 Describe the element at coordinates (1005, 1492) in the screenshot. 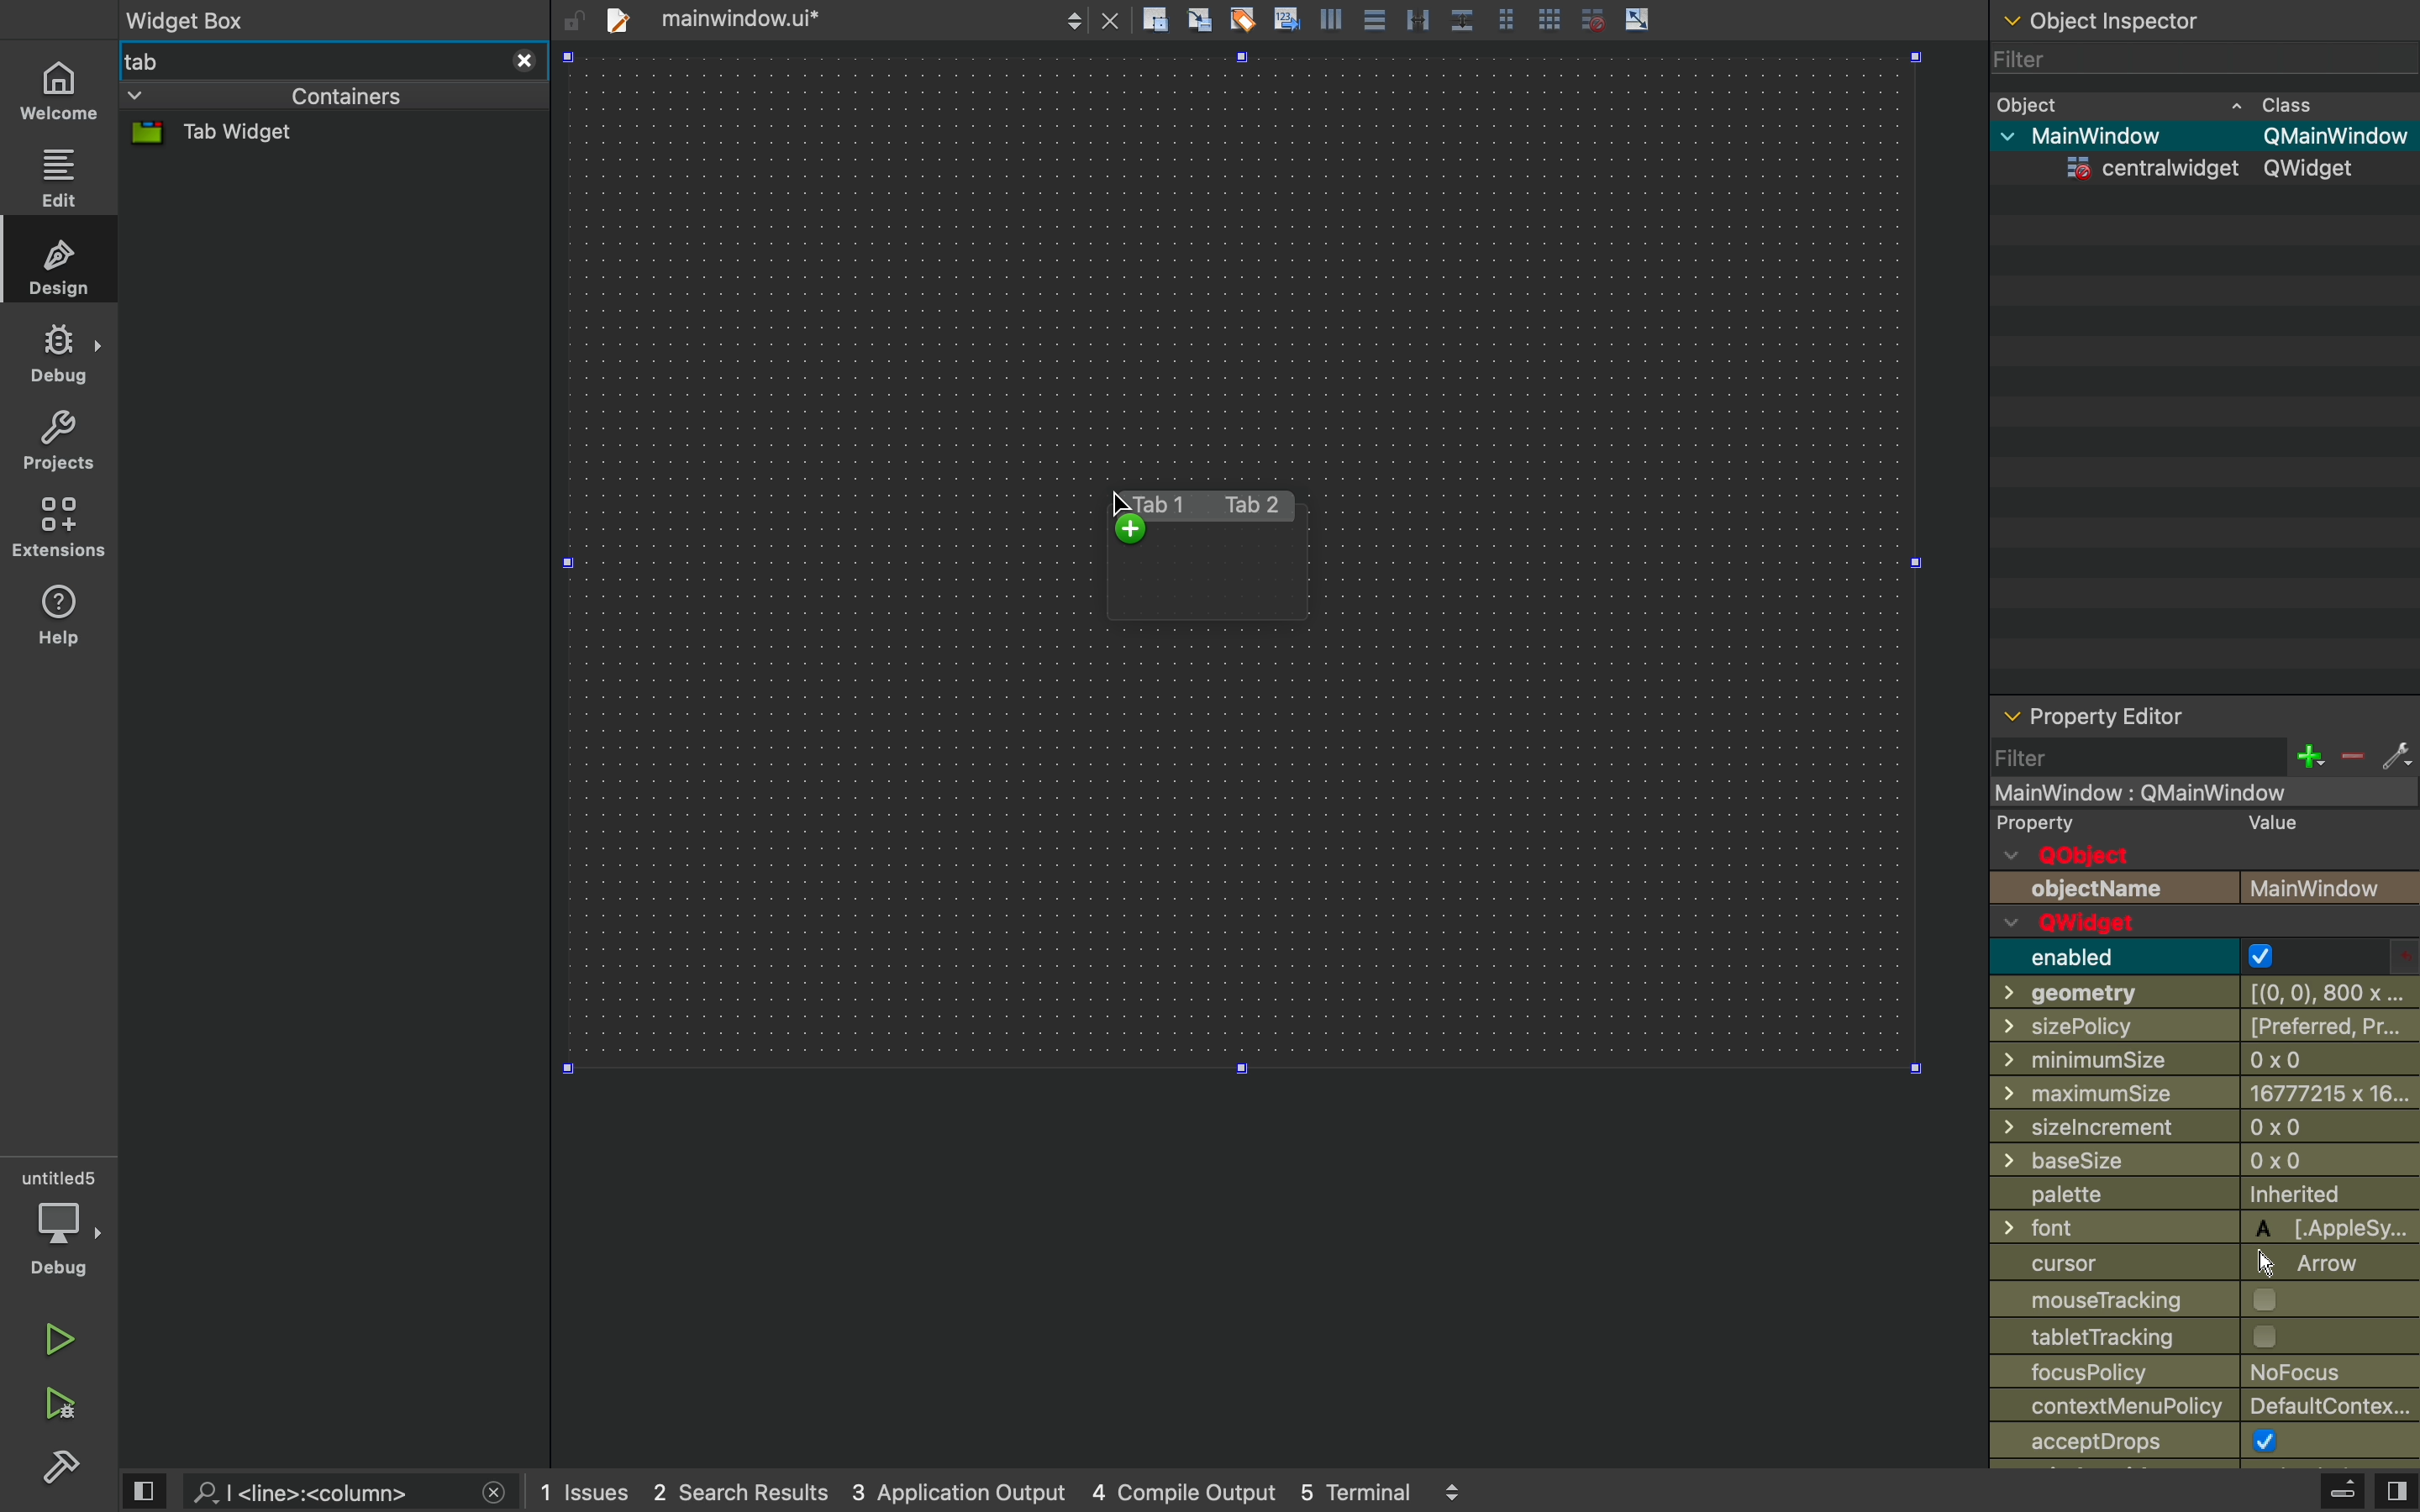

I see `logs` at that location.